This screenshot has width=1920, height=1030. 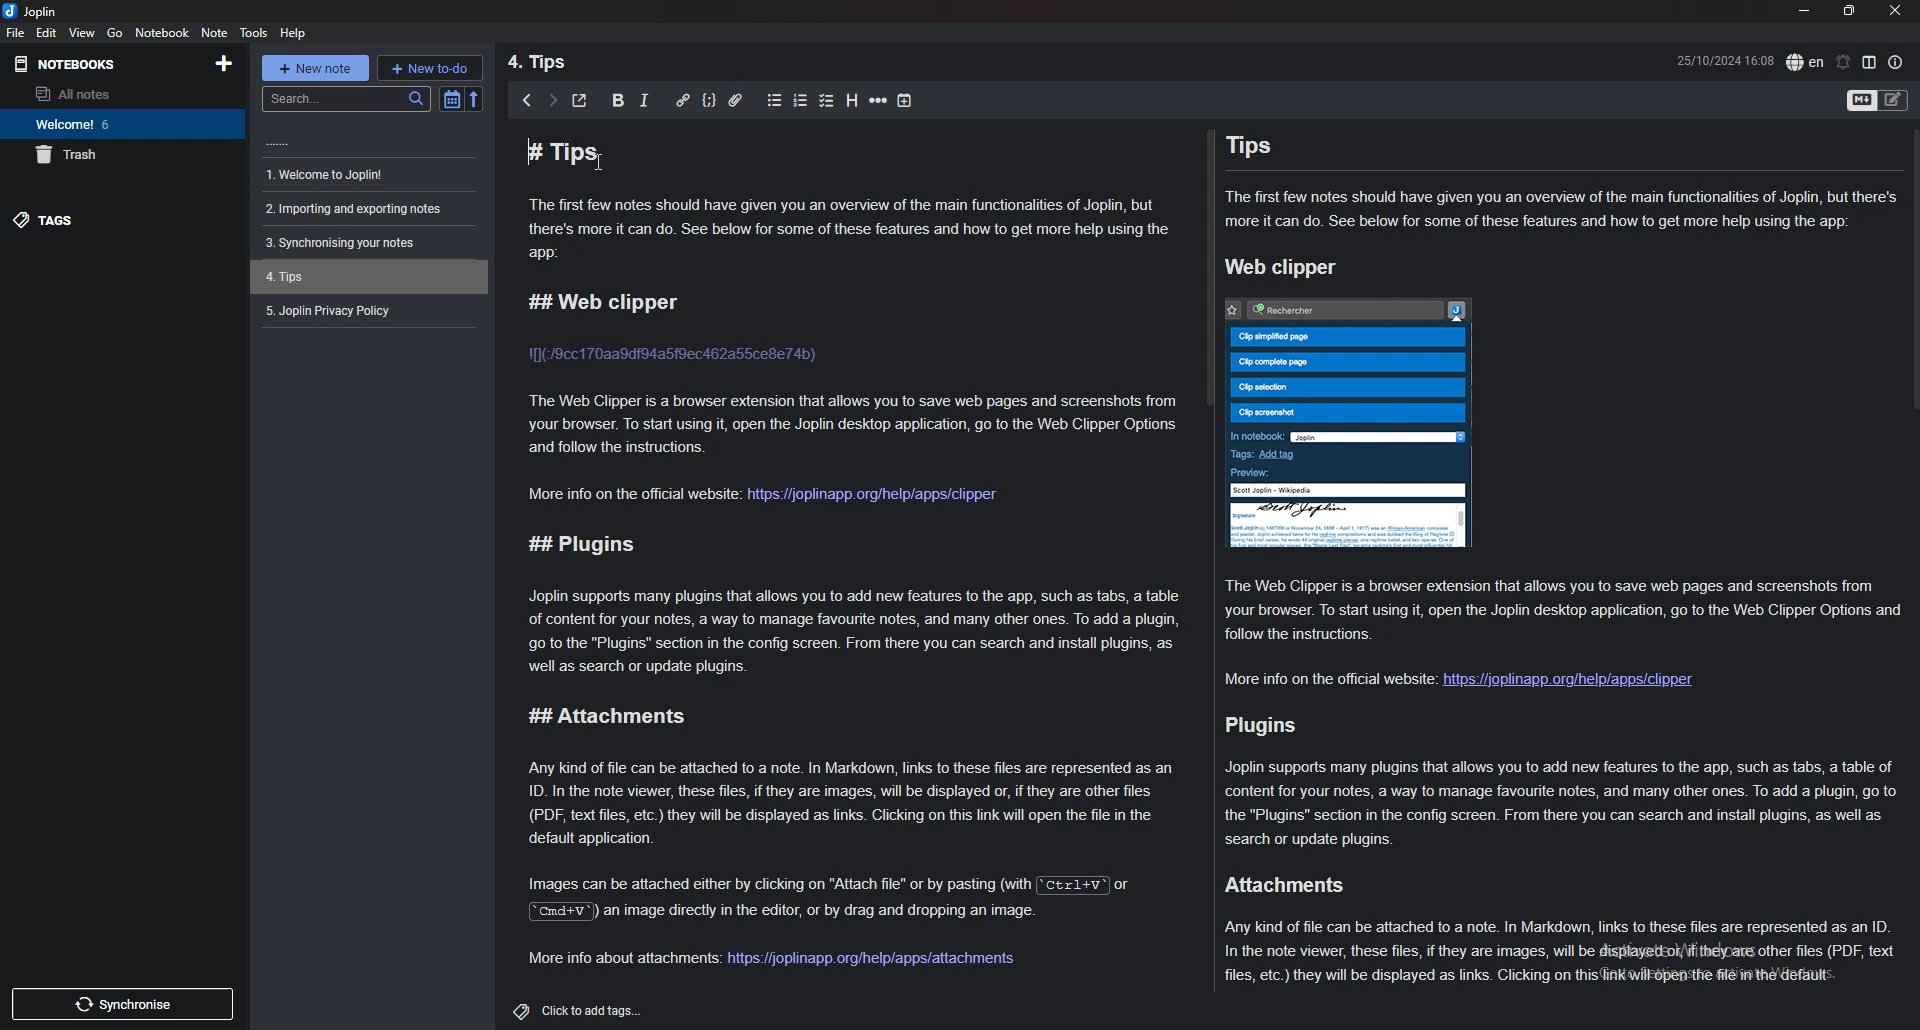 What do you see at coordinates (82, 32) in the screenshot?
I see `view` at bounding box center [82, 32].